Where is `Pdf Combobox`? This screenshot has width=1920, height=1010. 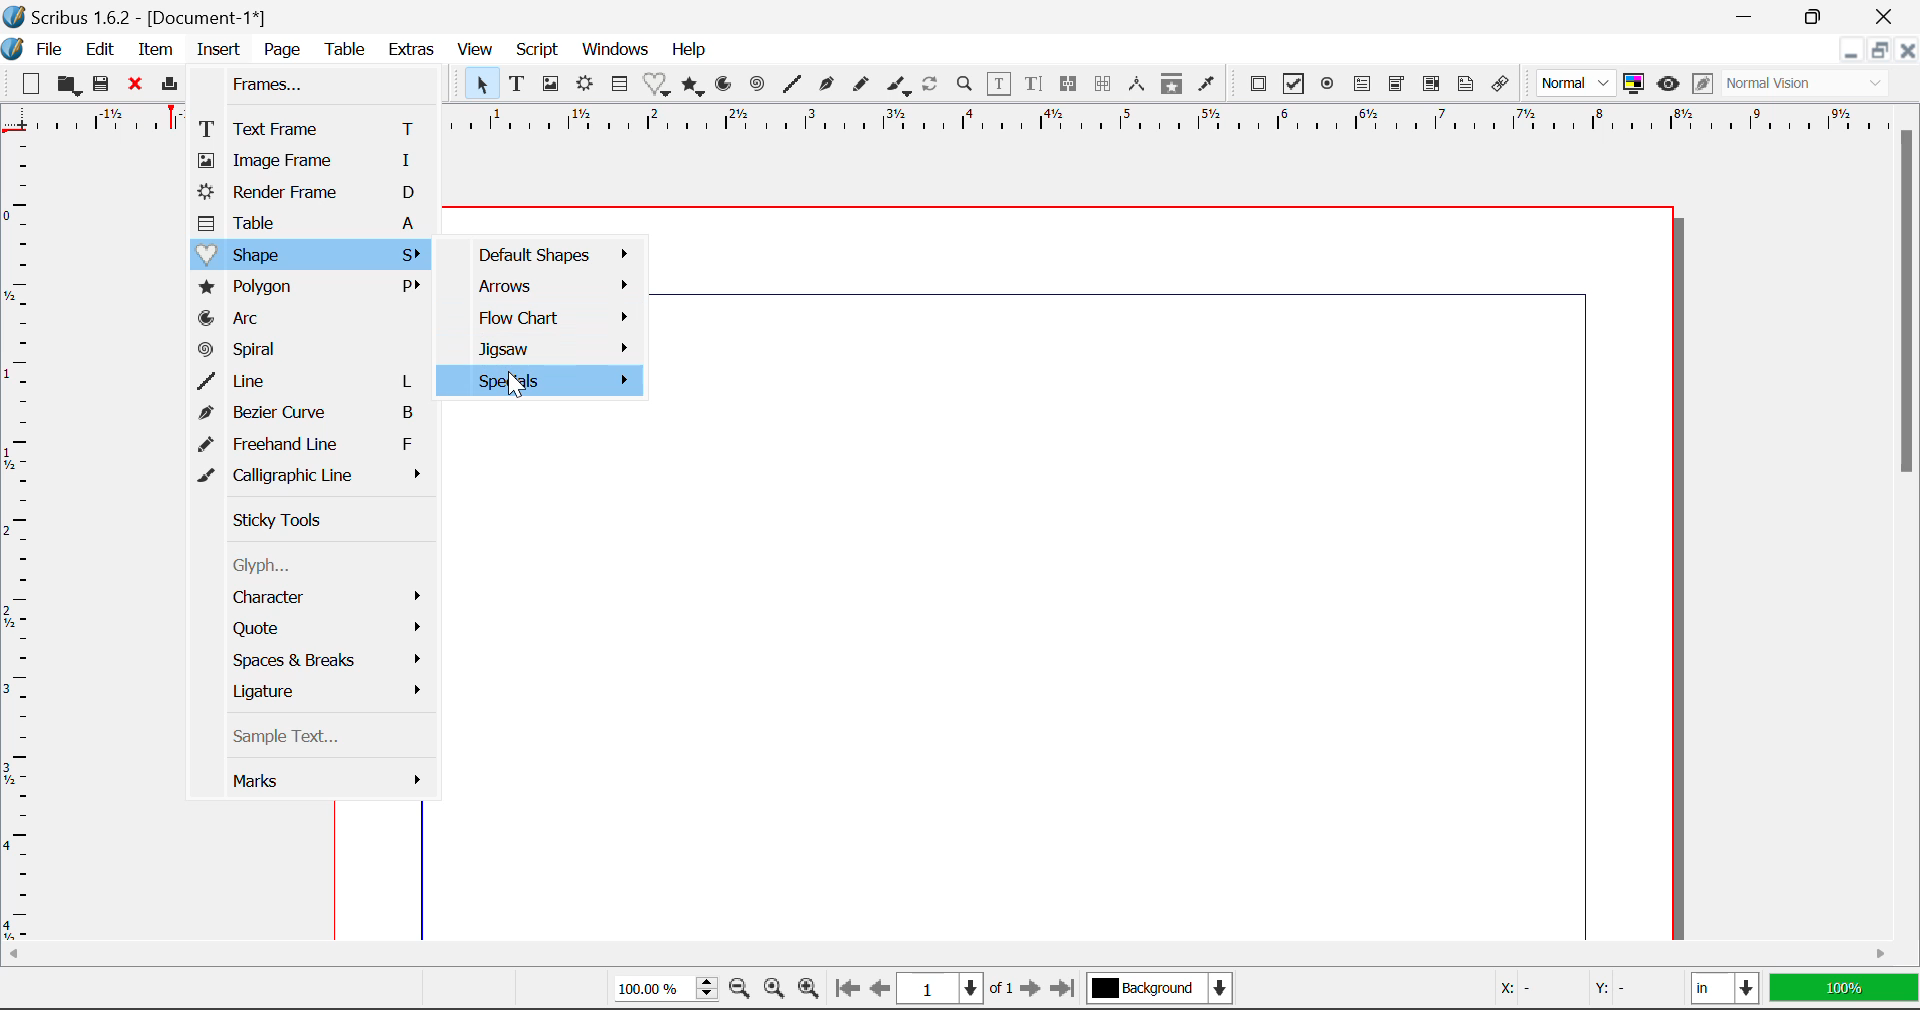
Pdf Combobox is located at coordinates (1398, 86).